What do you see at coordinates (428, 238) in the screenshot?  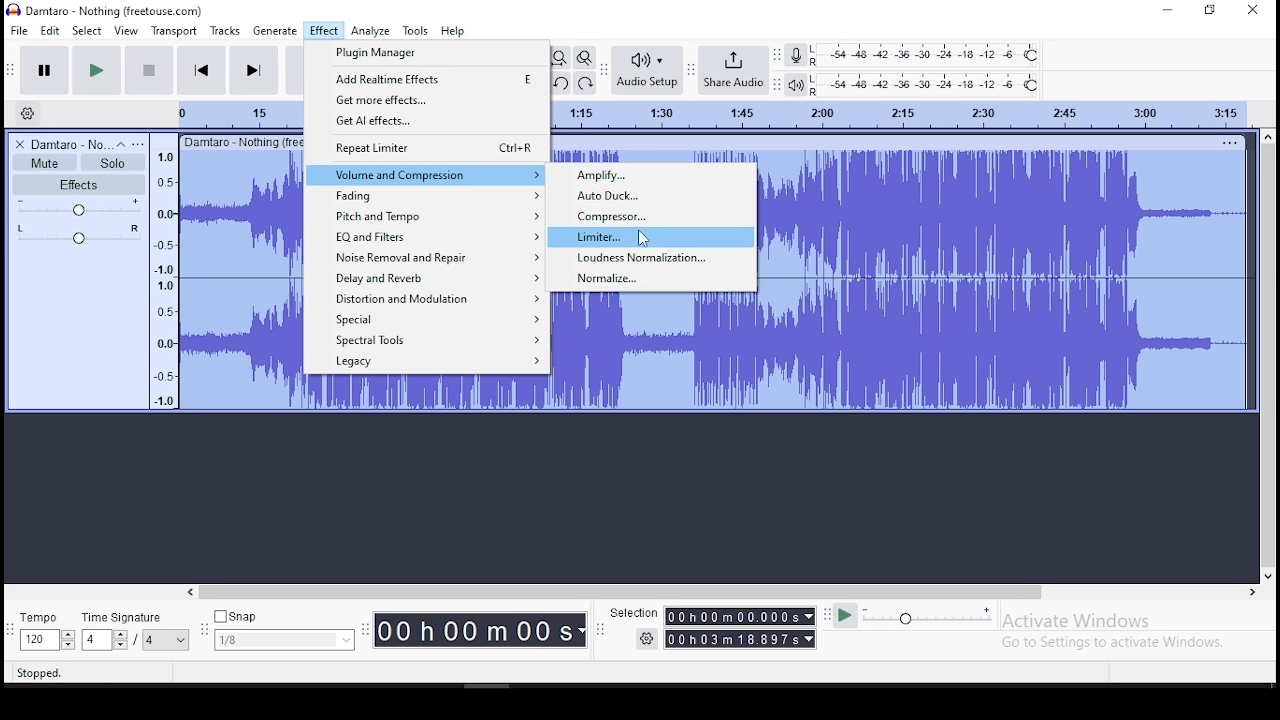 I see `EQ and filters` at bounding box center [428, 238].